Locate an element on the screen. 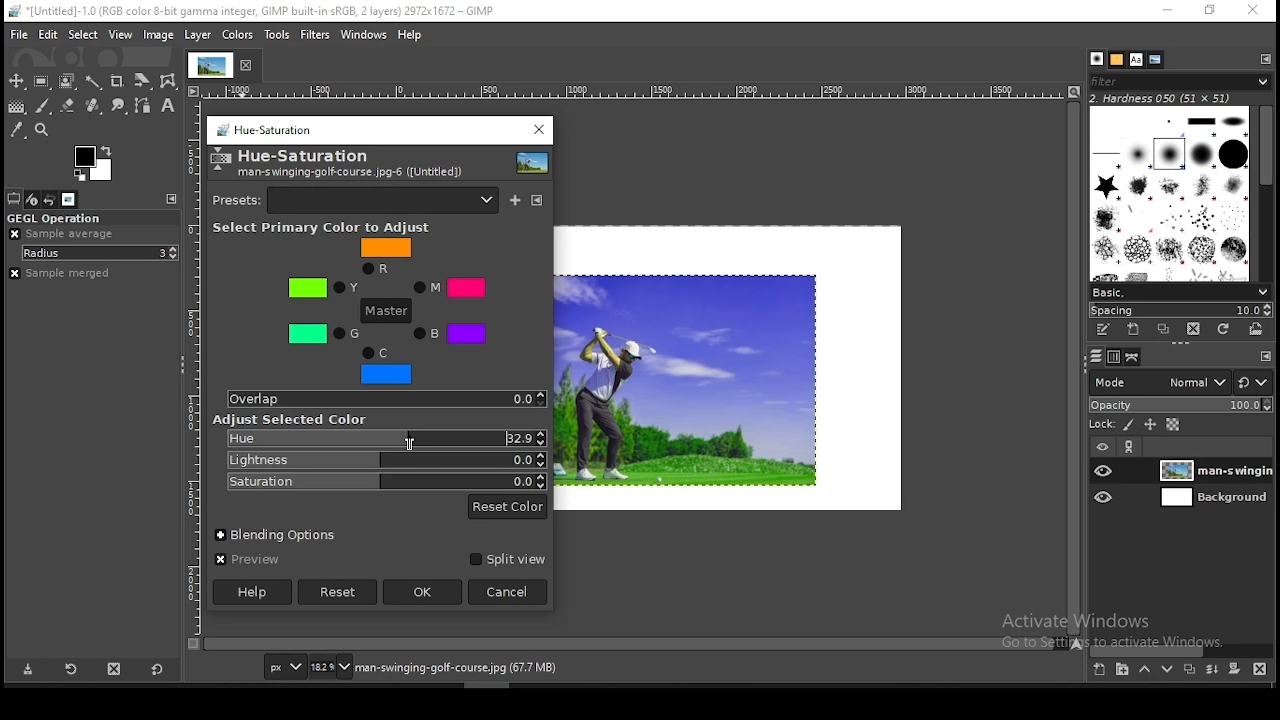 This screenshot has height=720, width=1280. blending options is located at coordinates (280, 536).